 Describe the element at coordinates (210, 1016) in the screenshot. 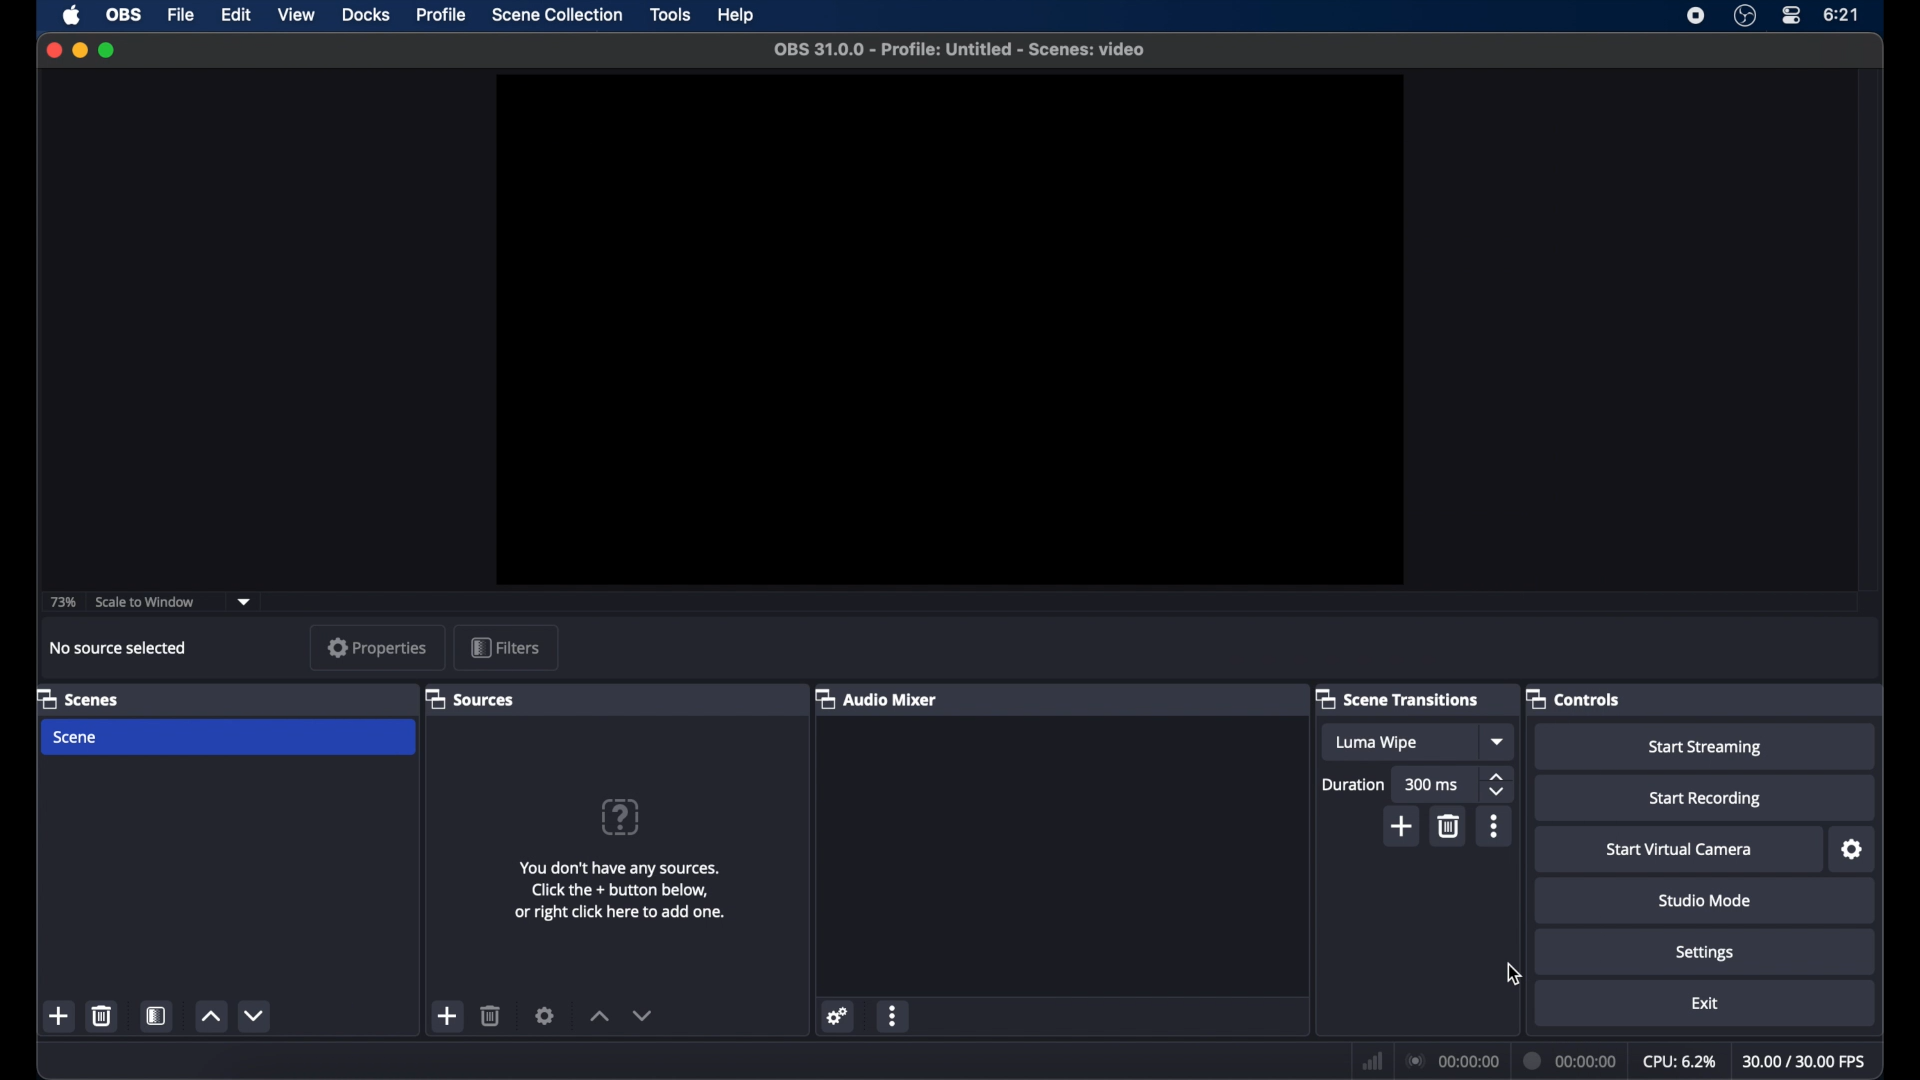

I see `increment` at that location.